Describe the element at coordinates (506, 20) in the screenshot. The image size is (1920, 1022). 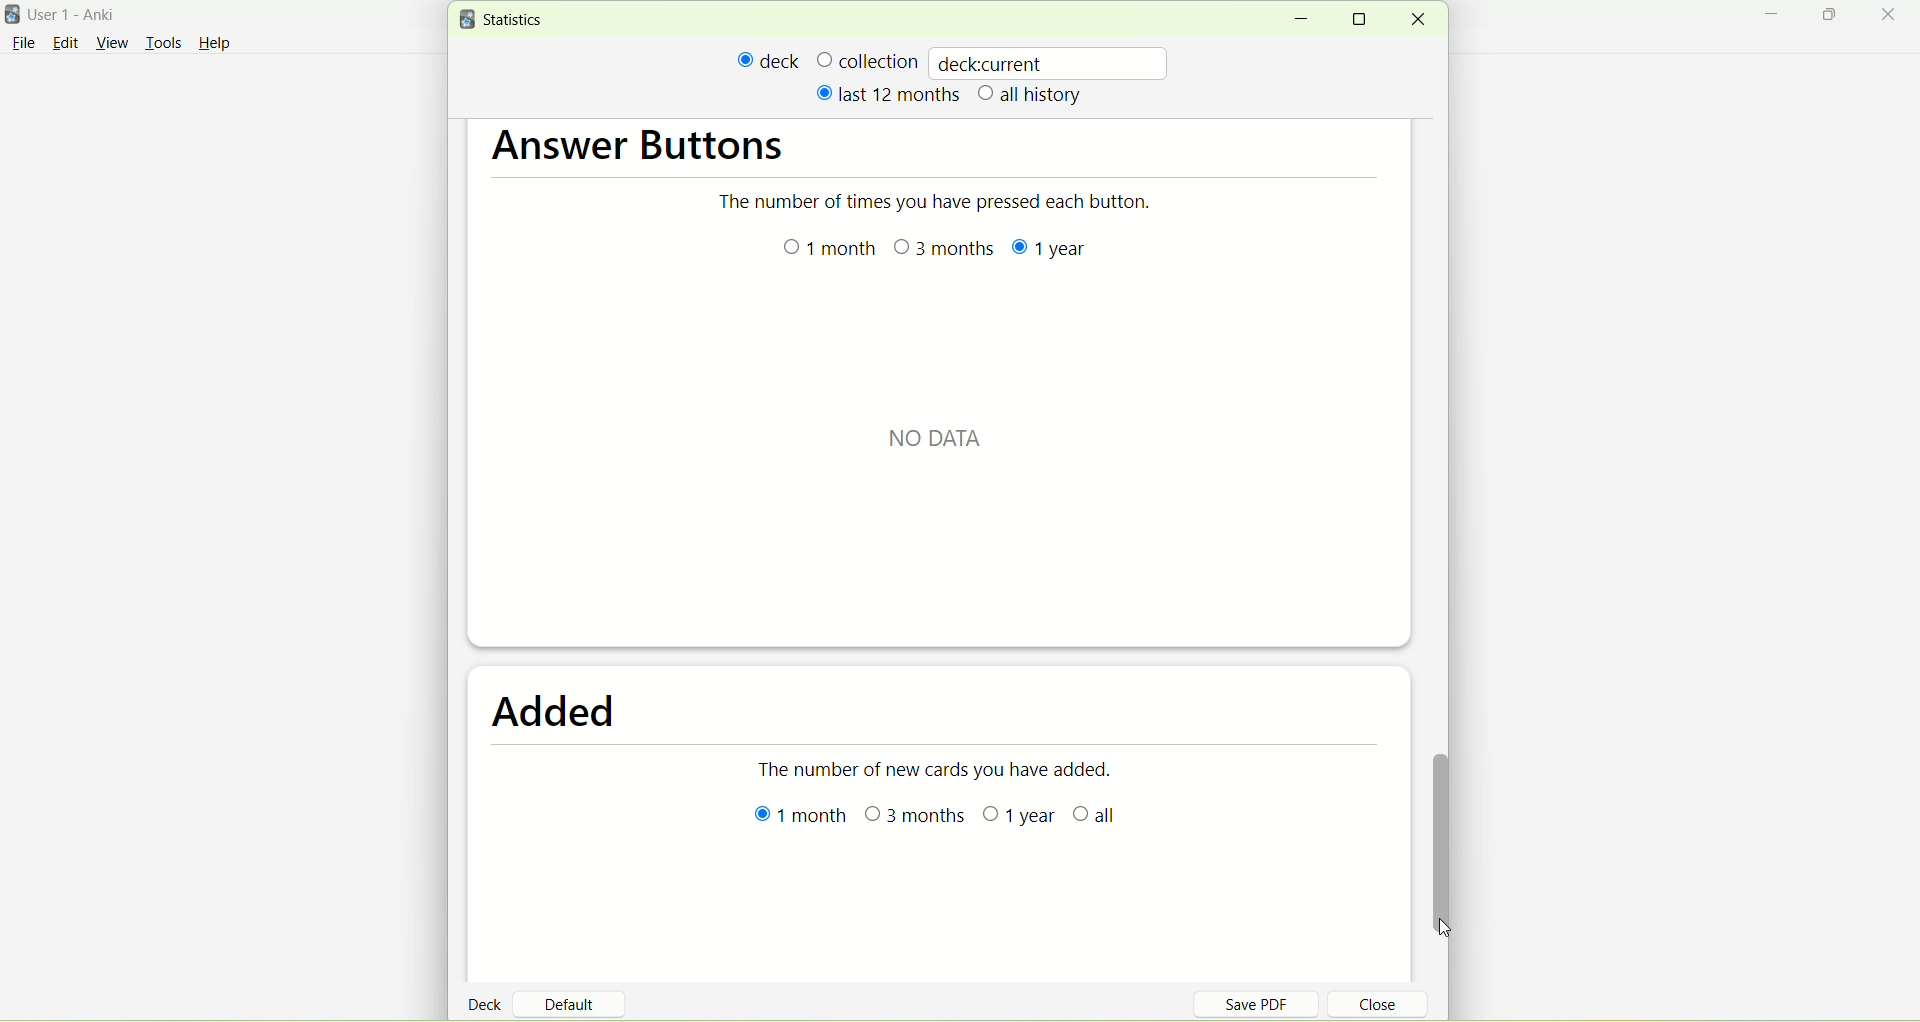
I see `statistics` at that location.